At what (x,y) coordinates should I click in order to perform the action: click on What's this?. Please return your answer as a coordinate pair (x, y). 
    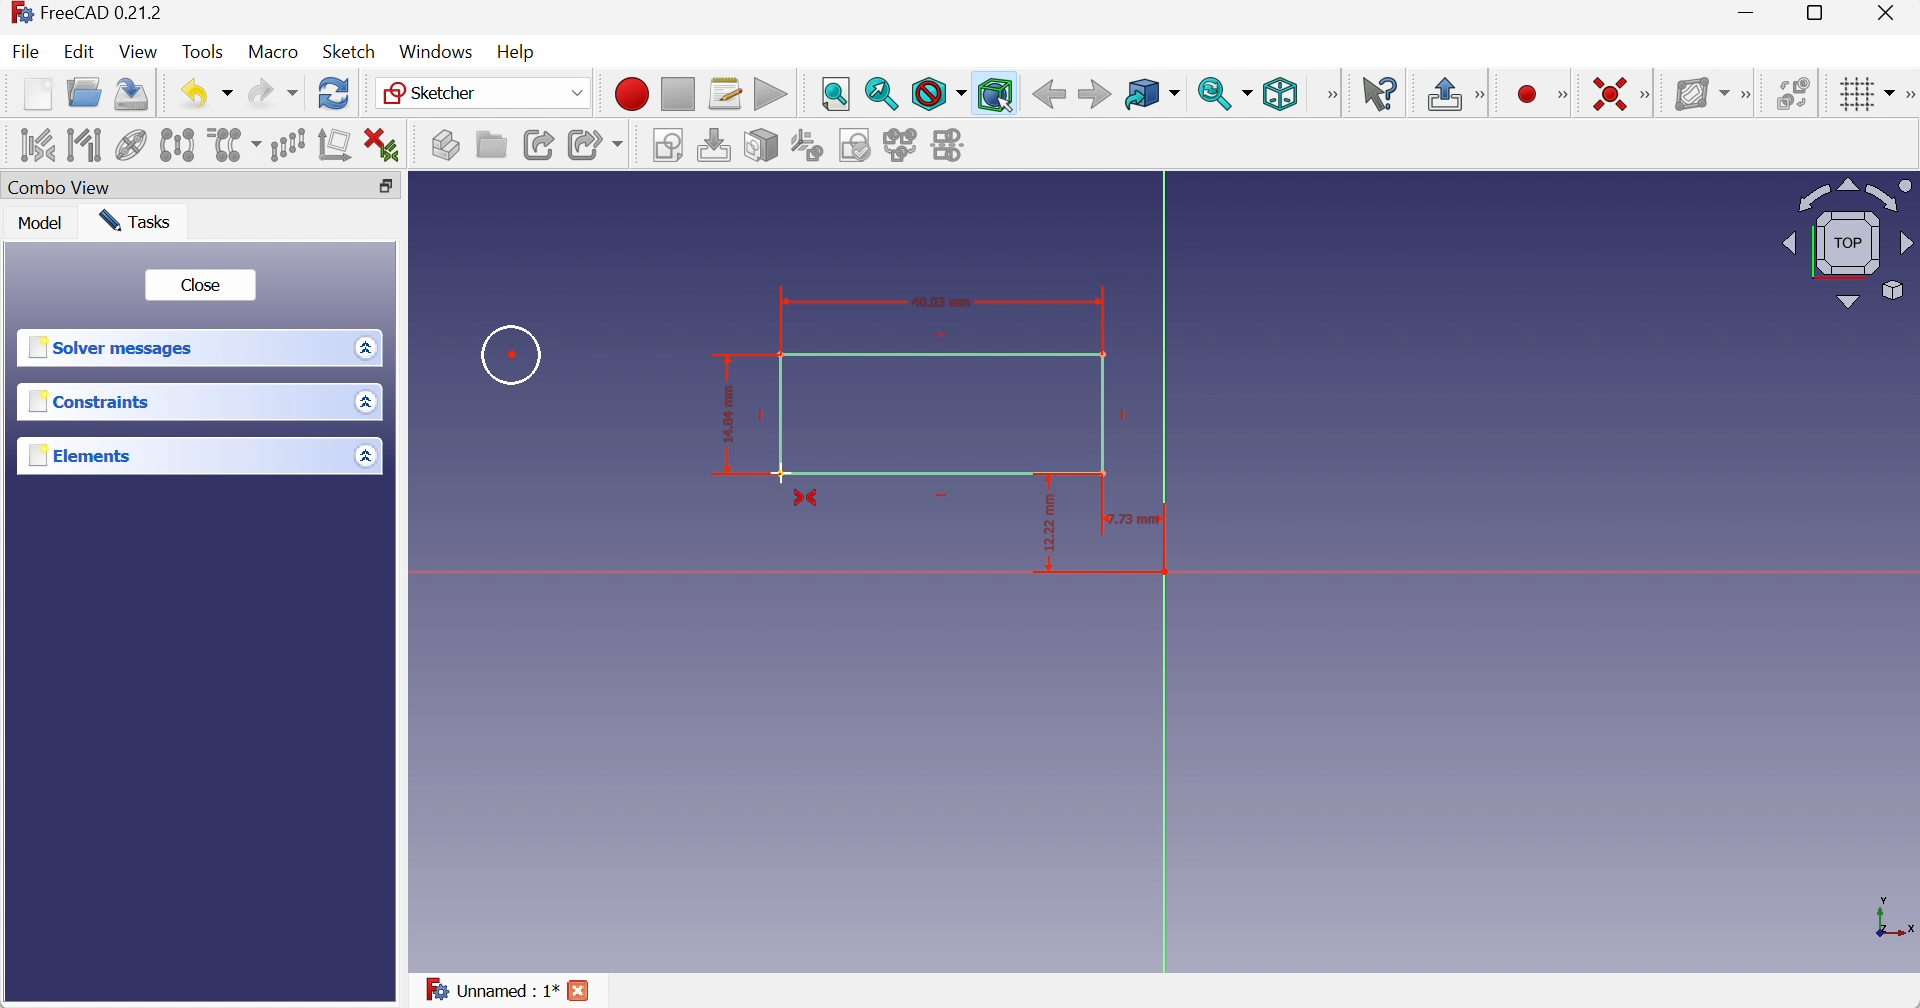
    Looking at the image, I should click on (1380, 93).